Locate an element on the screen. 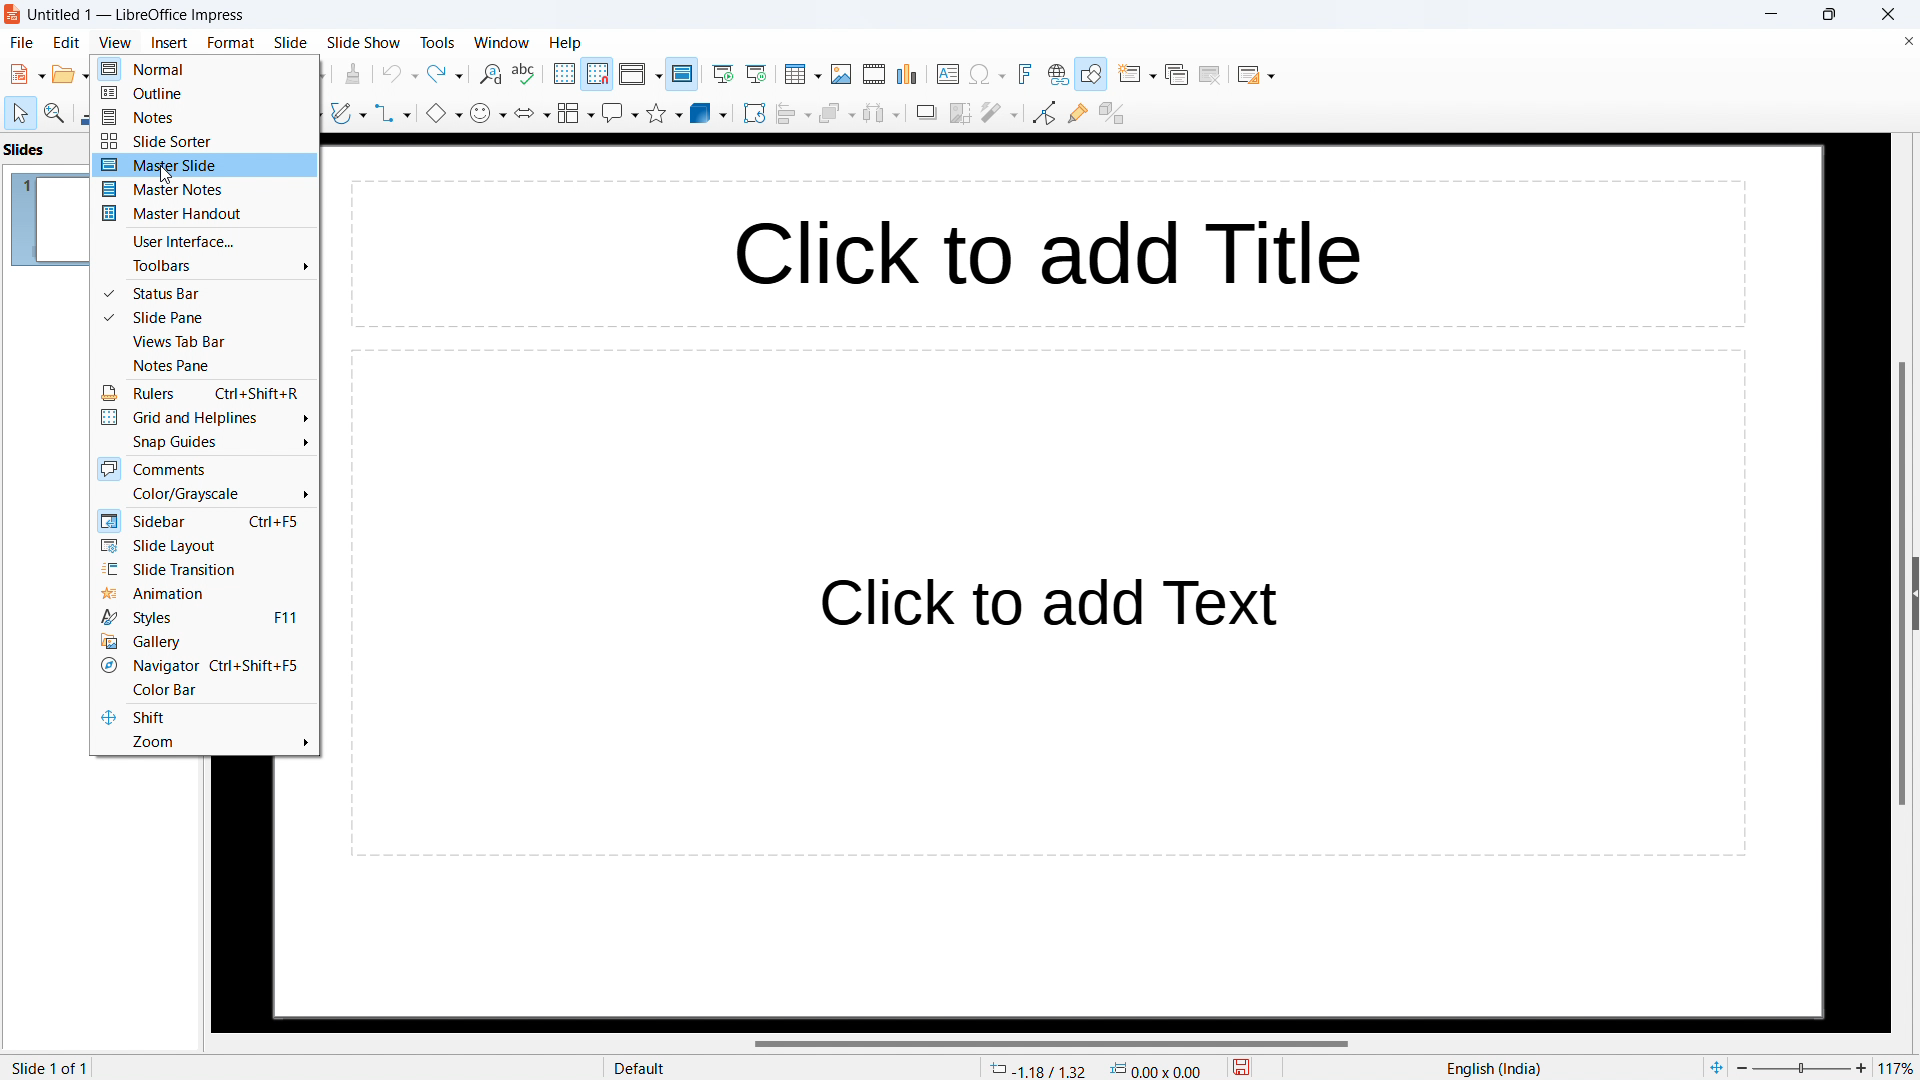 This screenshot has height=1080, width=1920. grid and helplines is located at coordinates (206, 418).